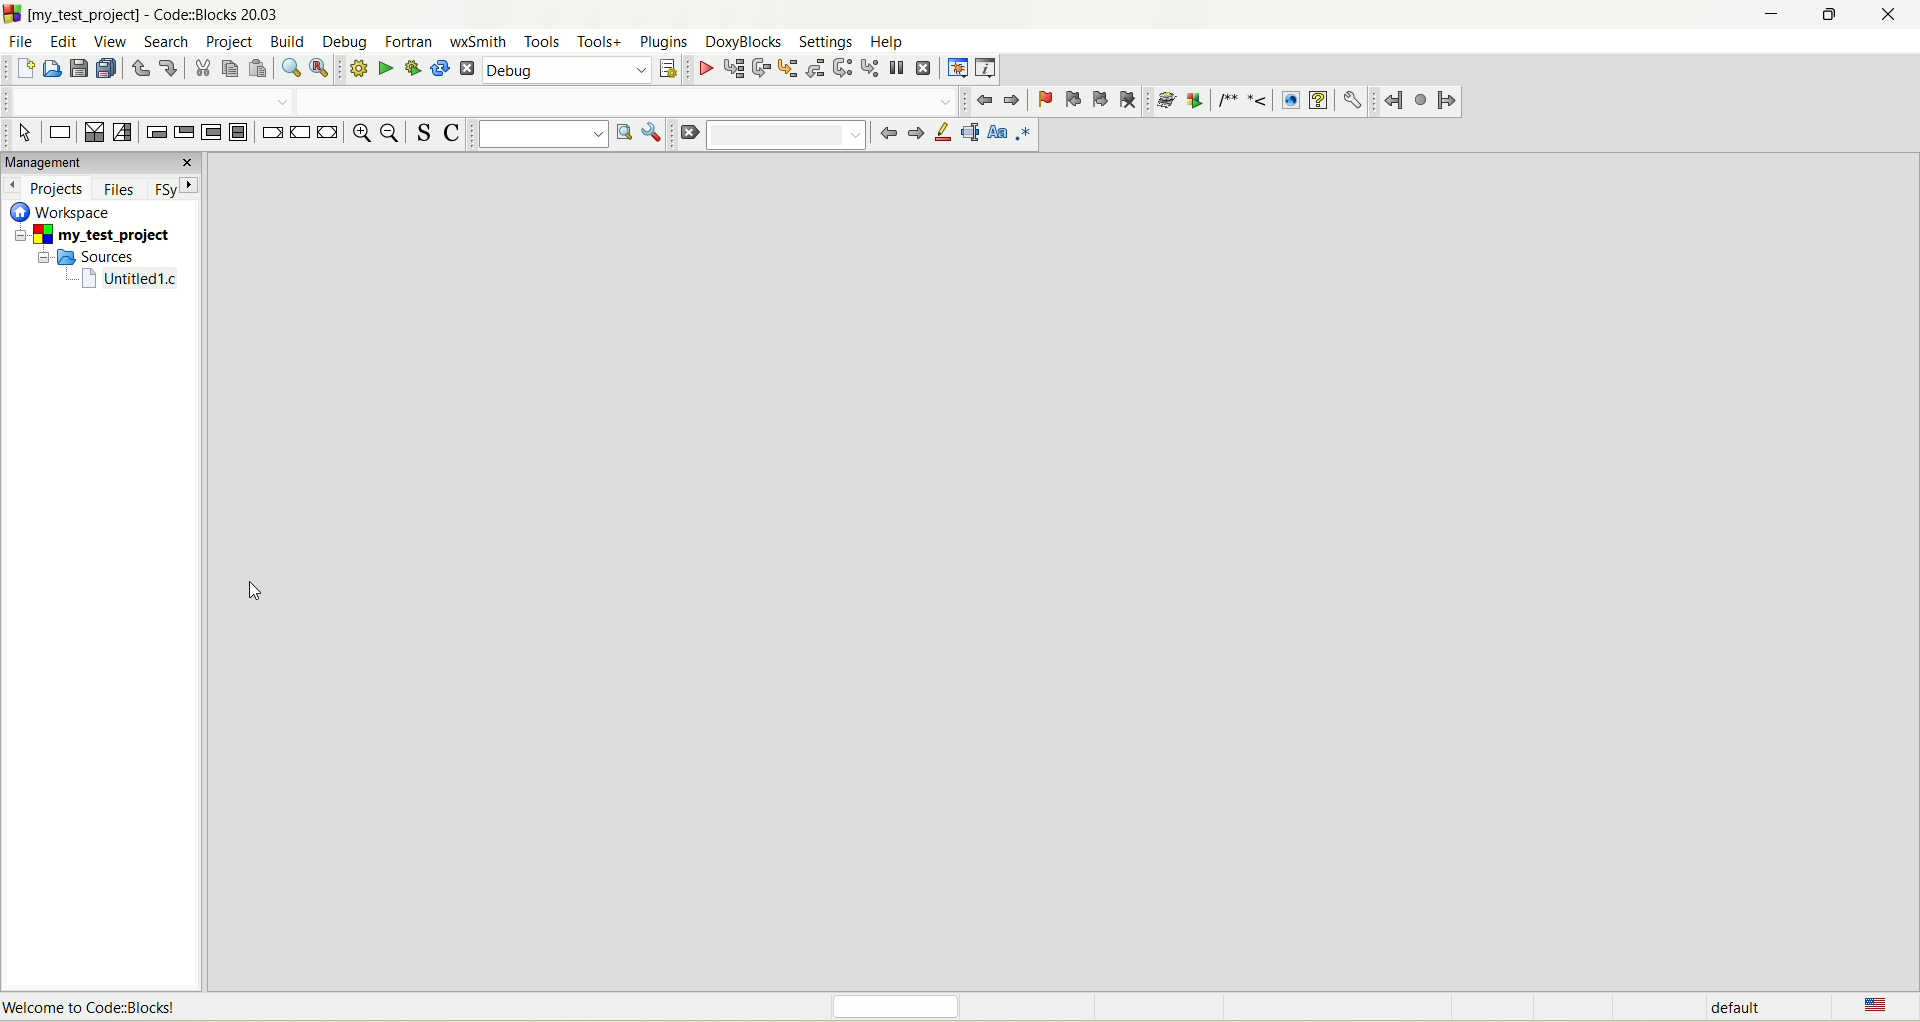  Describe the element at coordinates (102, 163) in the screenshot. I see `management` at that location.